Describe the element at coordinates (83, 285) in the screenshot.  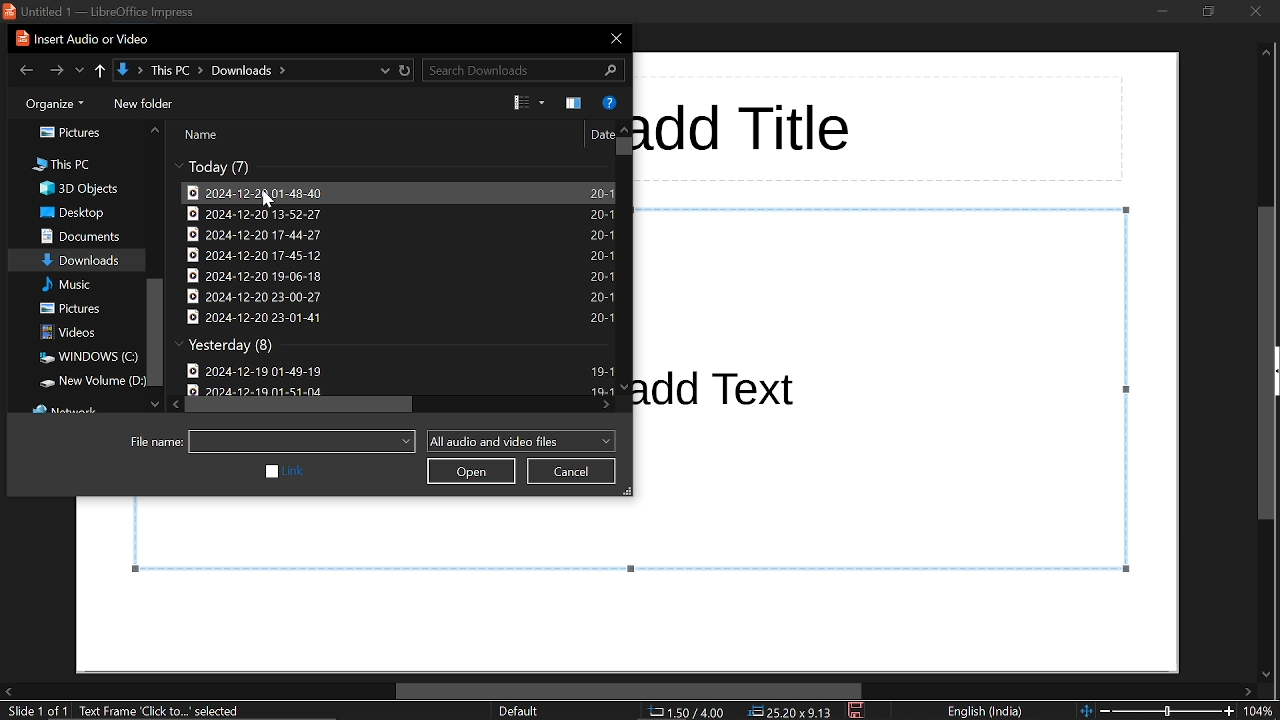
I see `music` at that location.